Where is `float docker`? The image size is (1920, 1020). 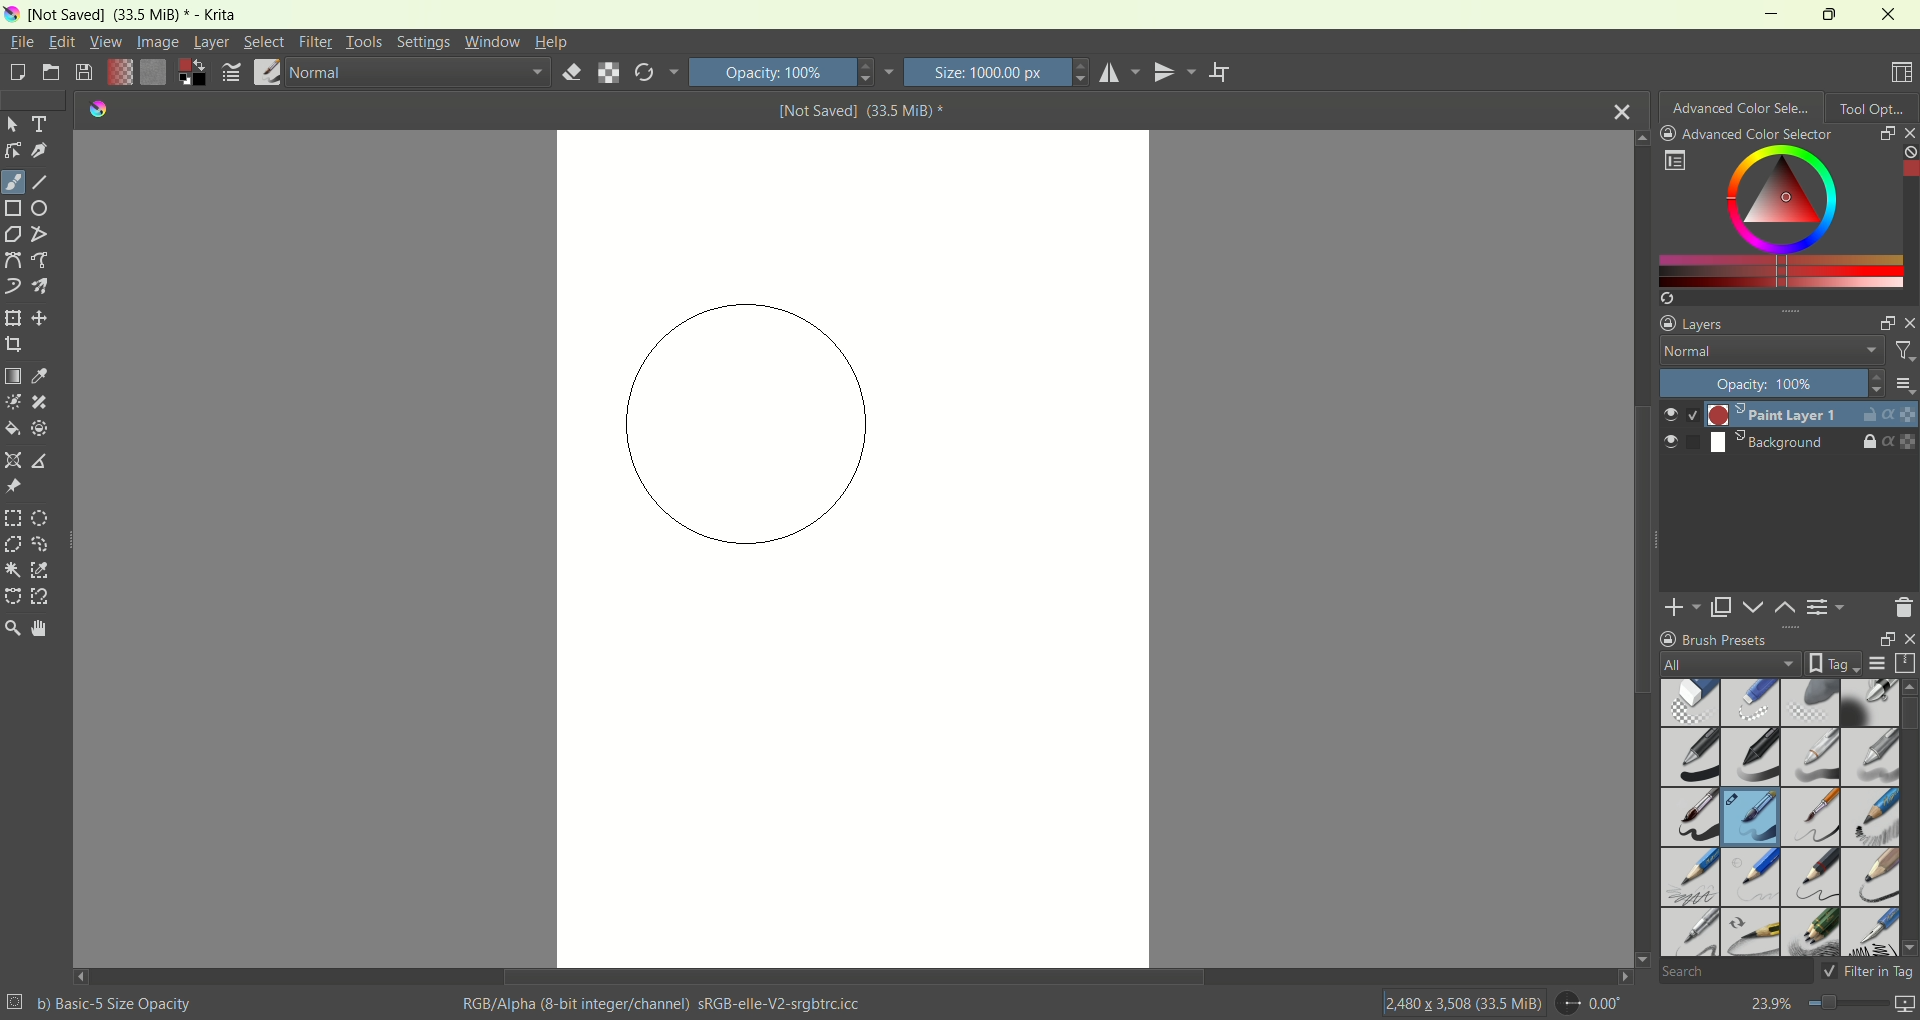
float docker is located at coordinates (1886, 132).